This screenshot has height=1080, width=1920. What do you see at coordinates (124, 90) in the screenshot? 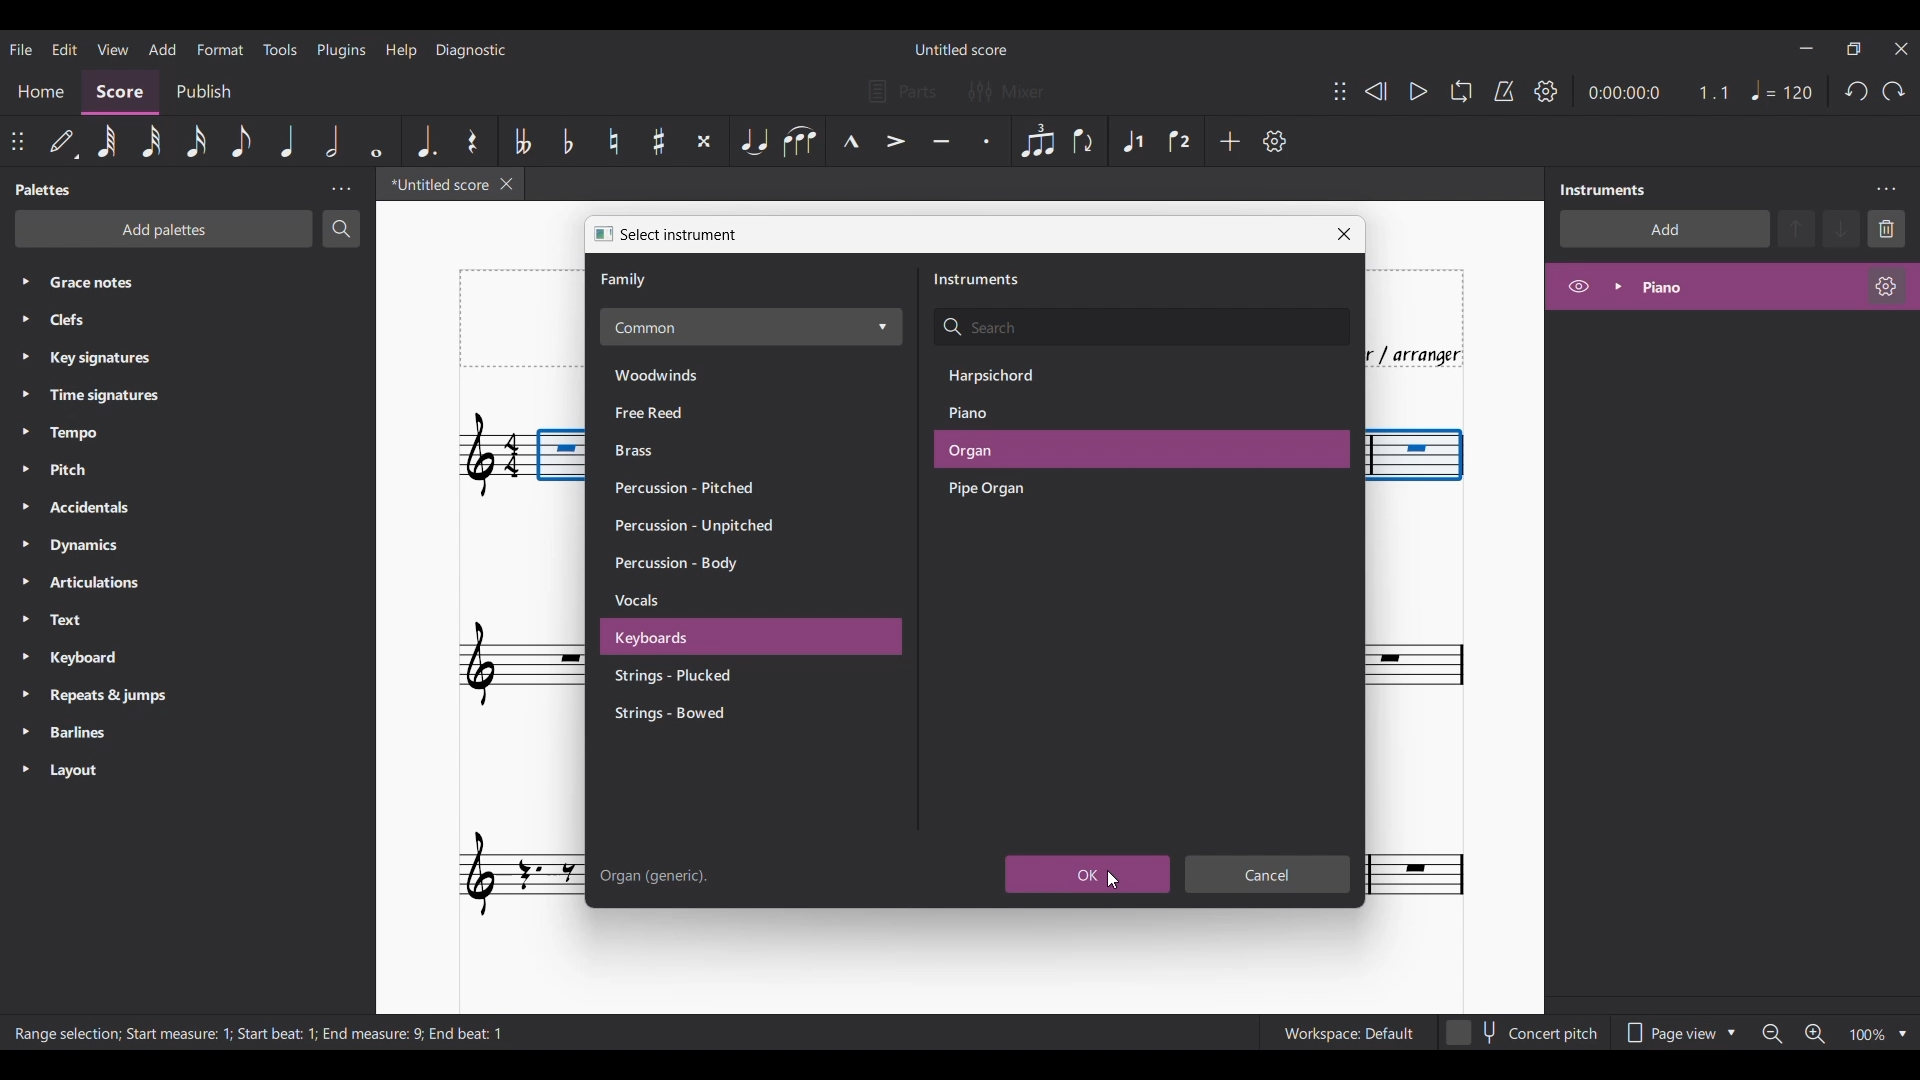
I see `Score section, current selection highlighted` at bounding box center [124, 90].